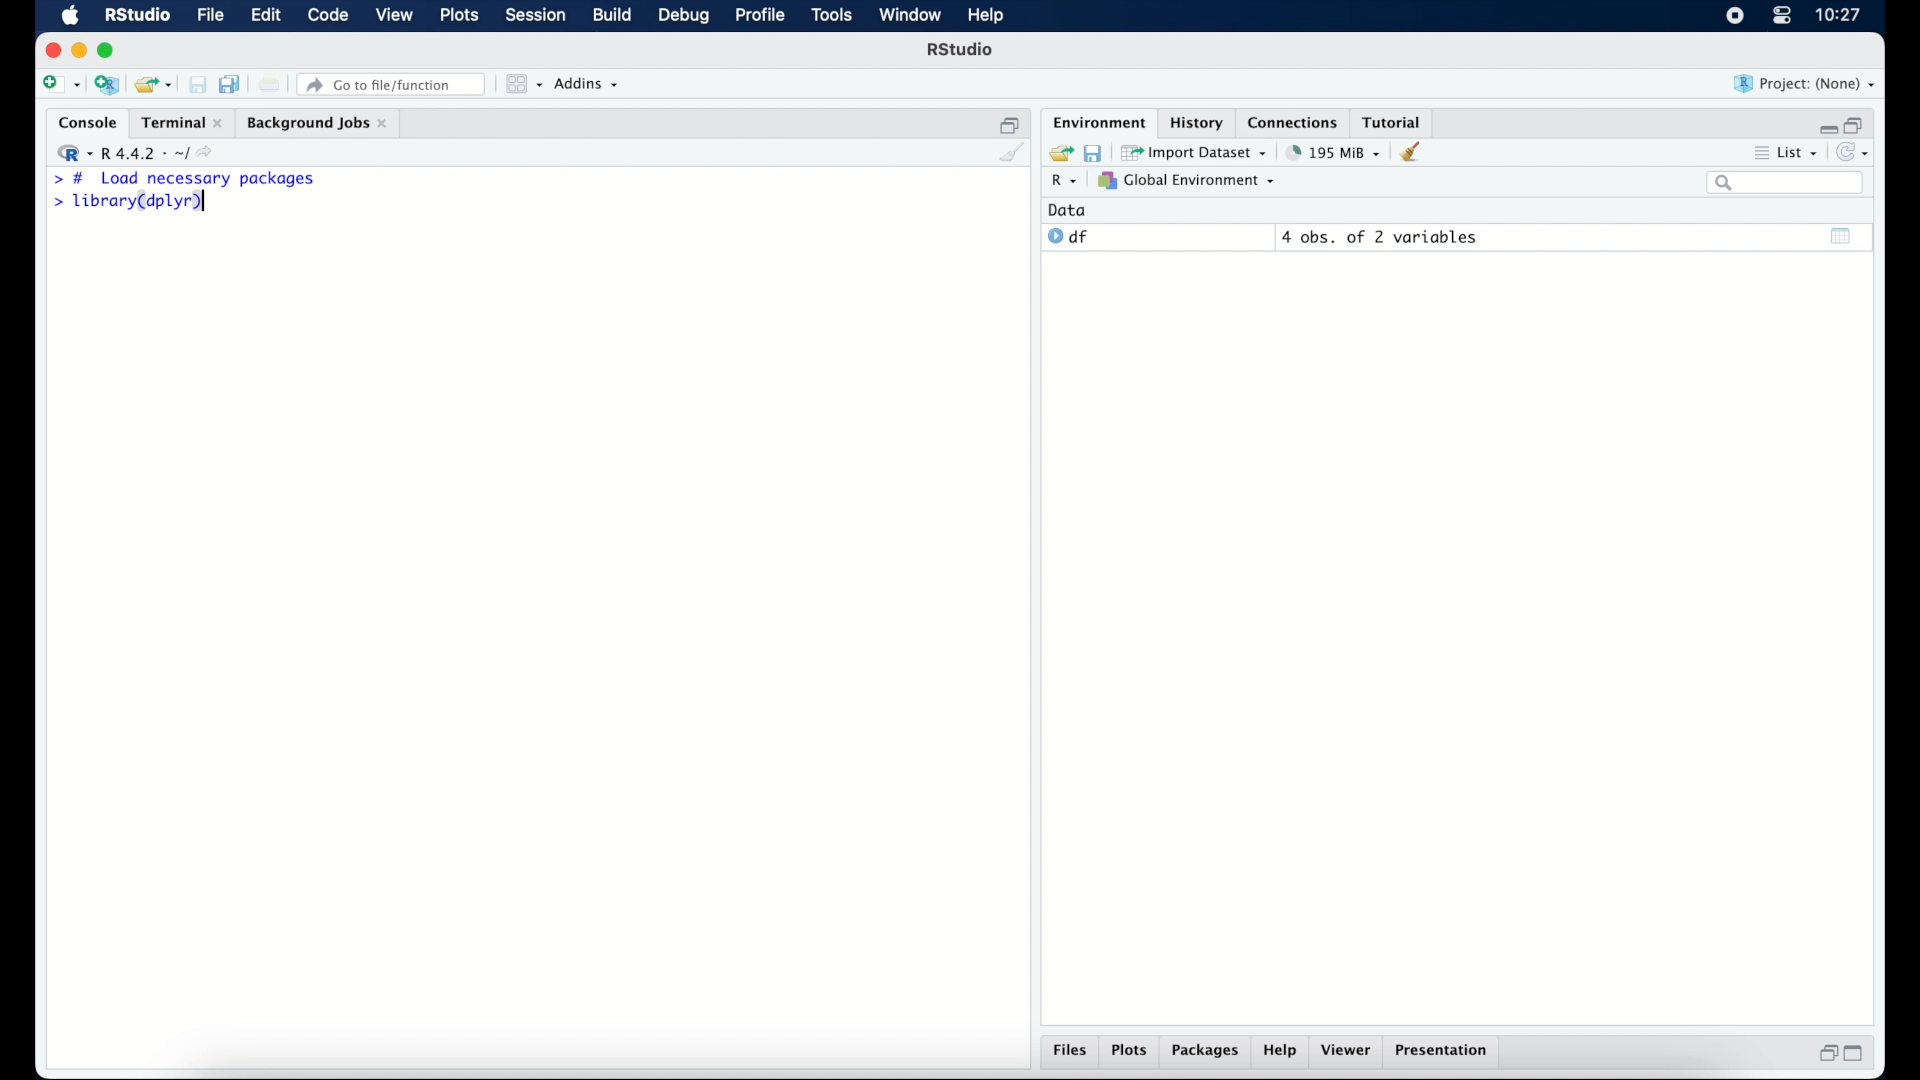 The height and width of the screenshot is (1080, 1920). I want to click on refresh, so click(1856, 154).